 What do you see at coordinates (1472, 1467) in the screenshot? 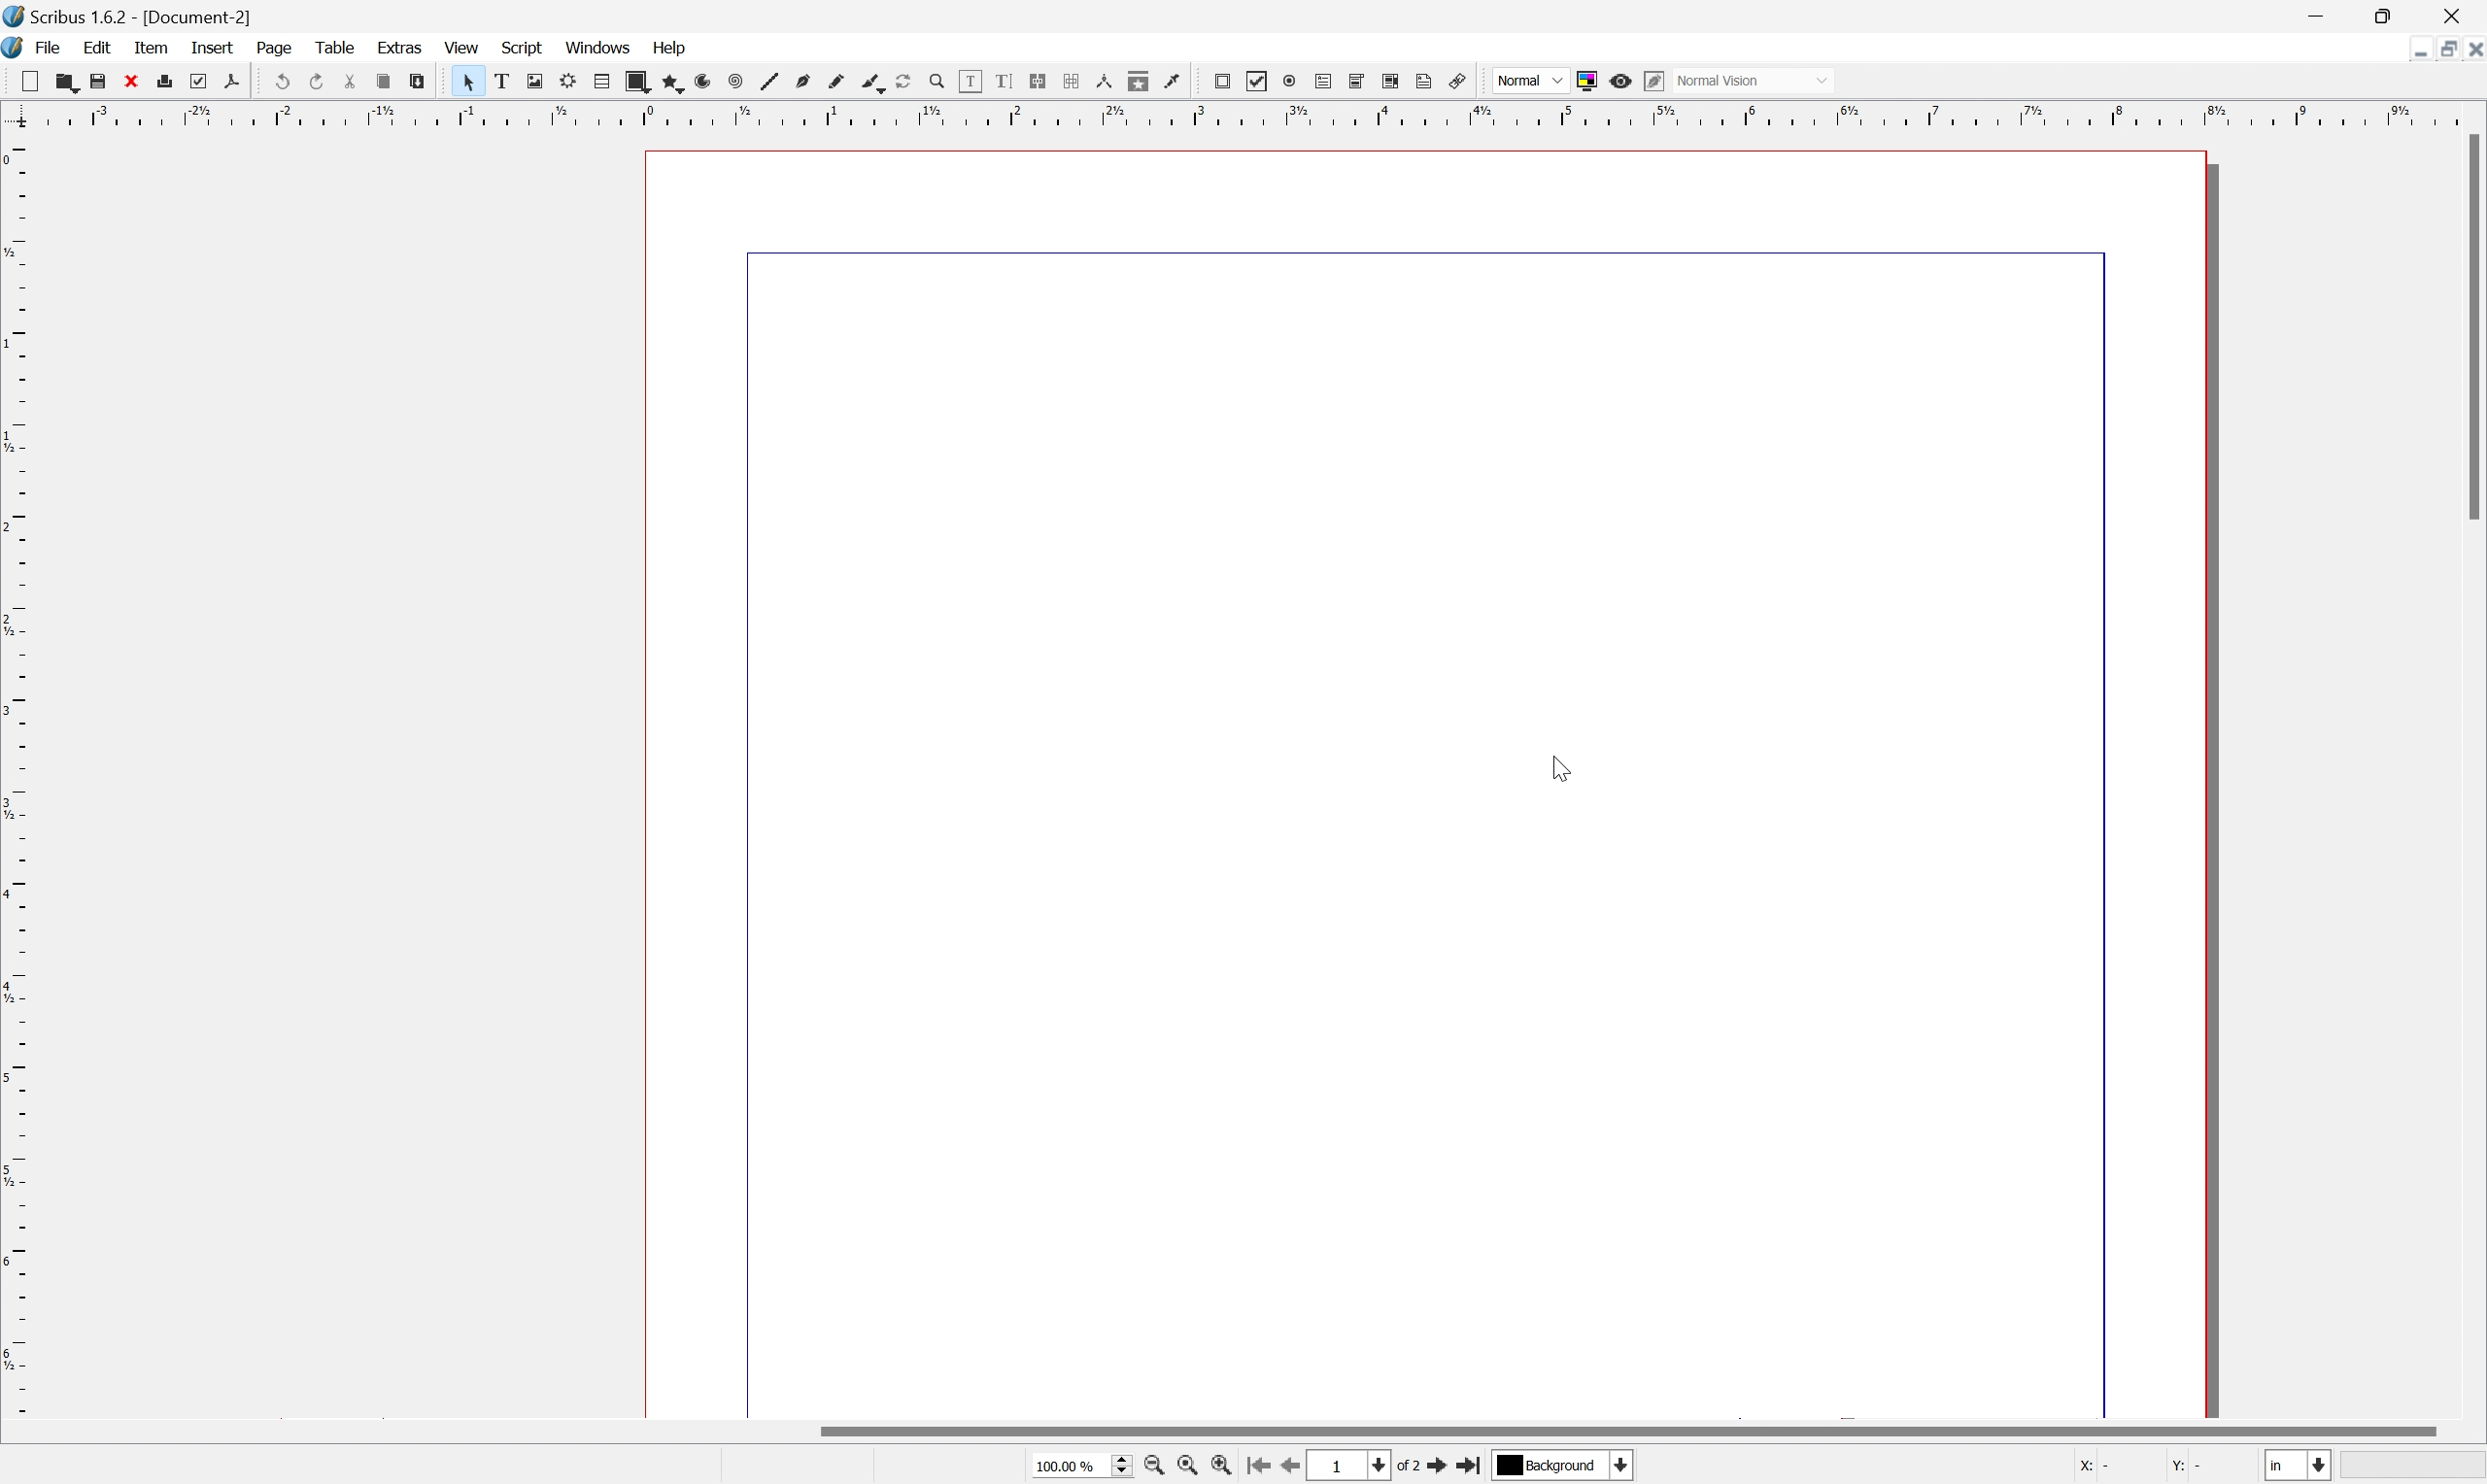
I see `go to last page` at bounding box center [1472, 1467].